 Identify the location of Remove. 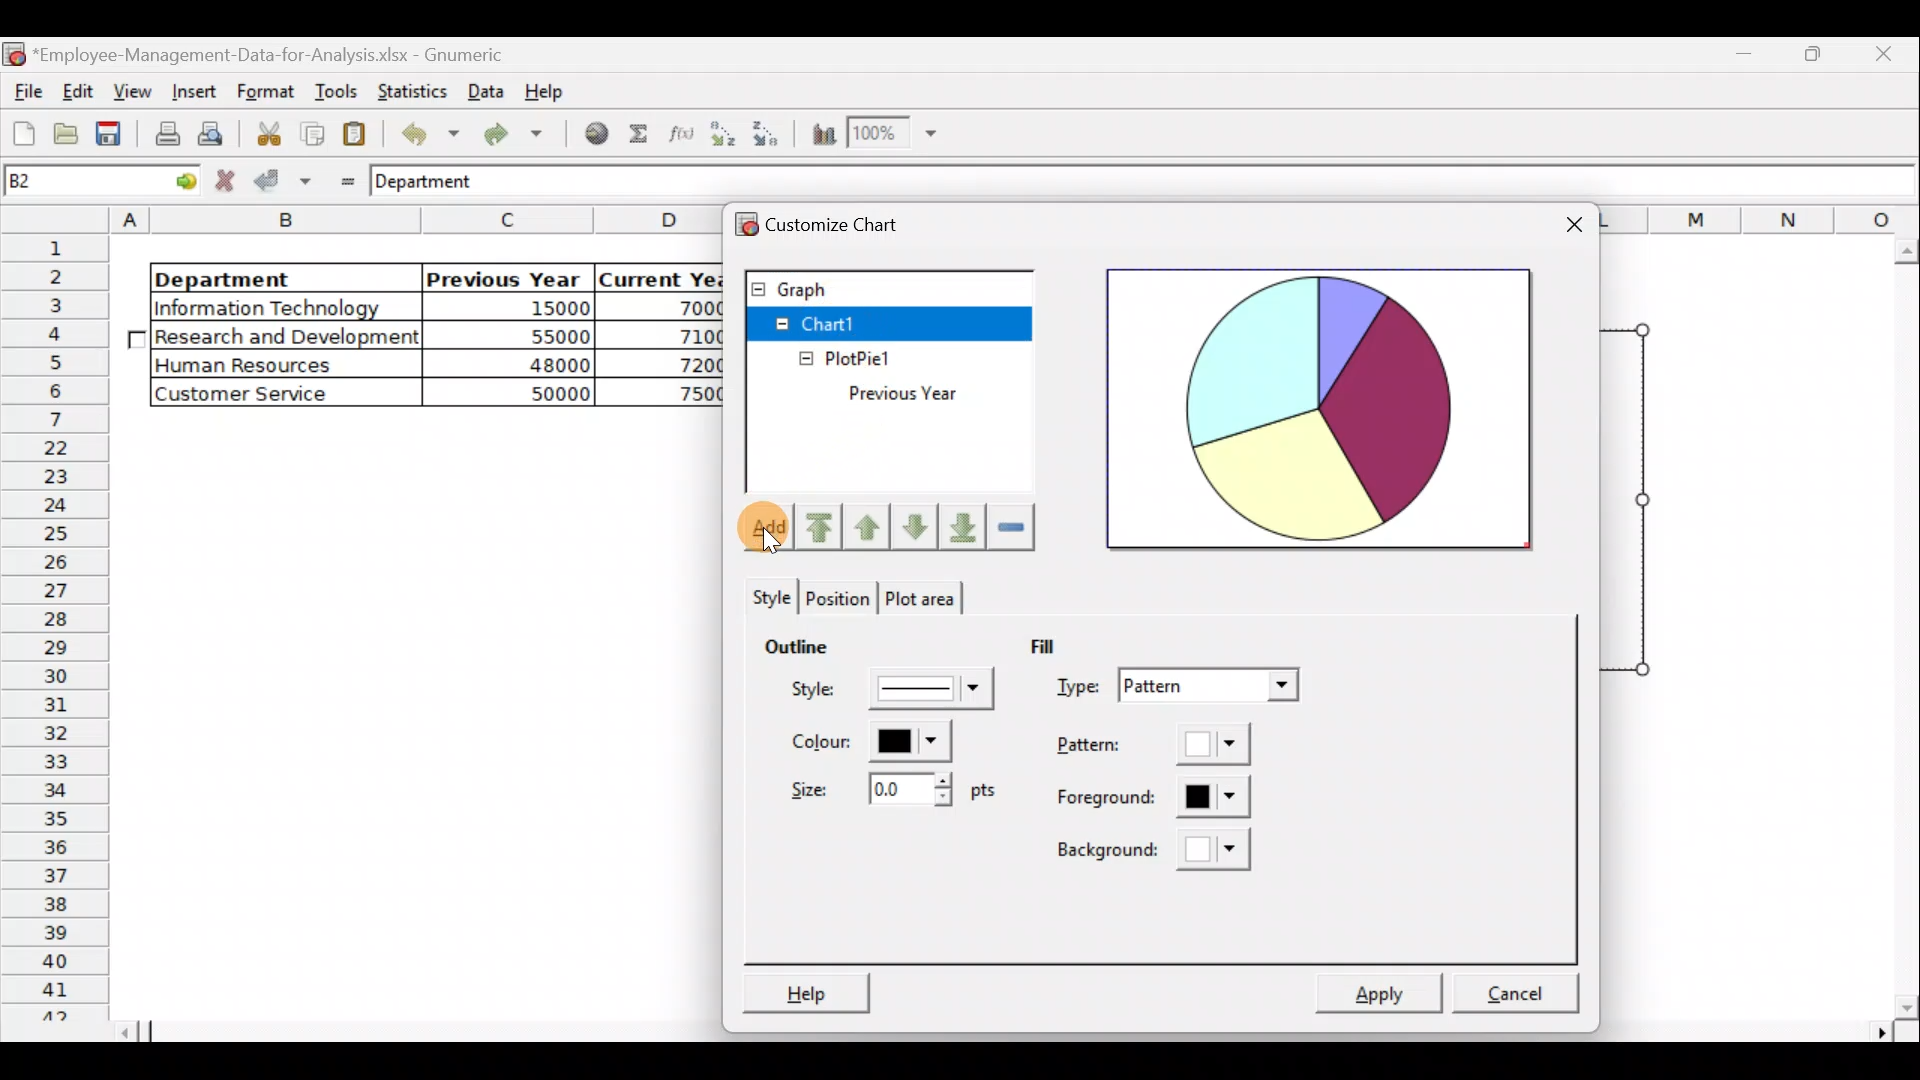
(1010, 528).